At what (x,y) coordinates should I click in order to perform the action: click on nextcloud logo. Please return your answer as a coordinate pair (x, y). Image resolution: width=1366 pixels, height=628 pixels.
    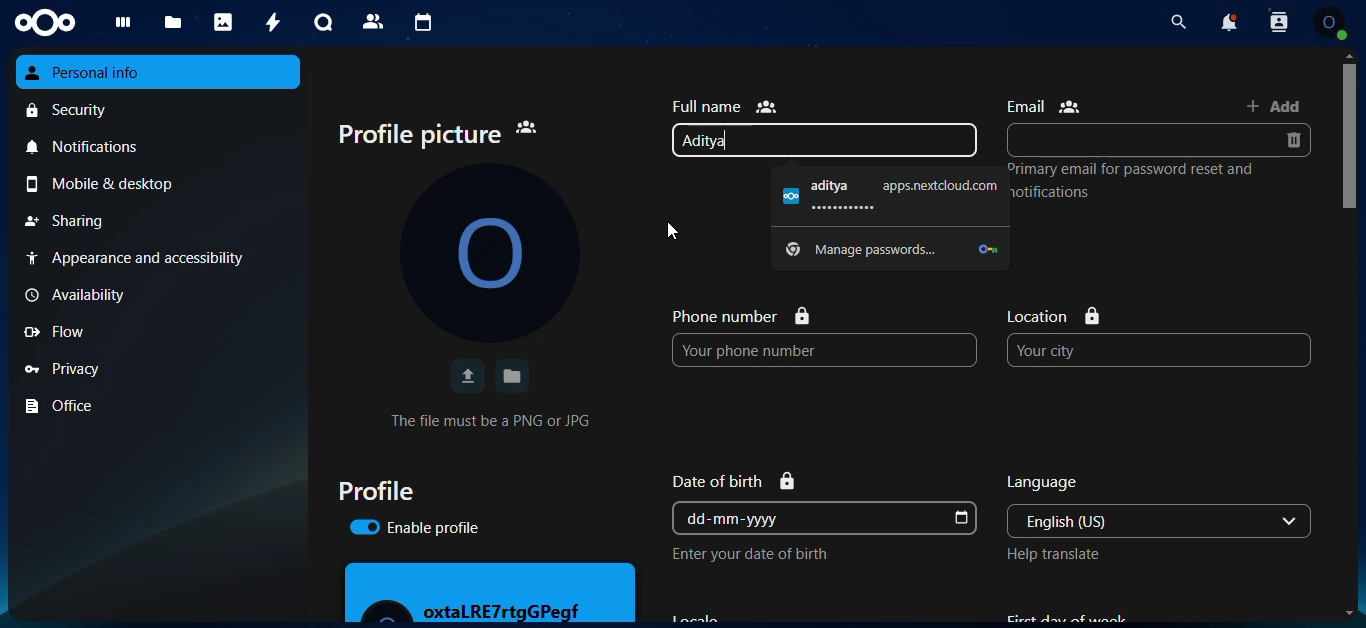
    Looking at the image, I should click on (45, 23).